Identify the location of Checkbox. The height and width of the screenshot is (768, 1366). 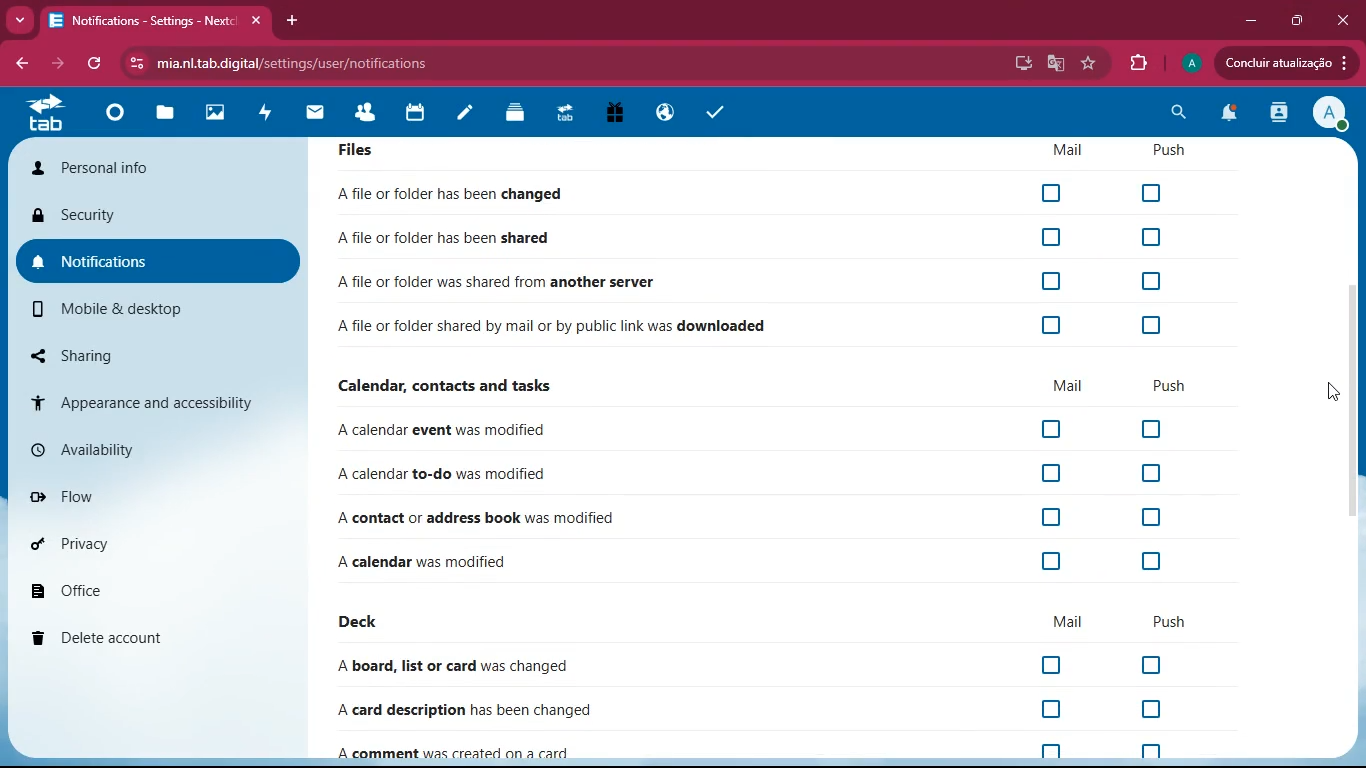
(1055, 282).